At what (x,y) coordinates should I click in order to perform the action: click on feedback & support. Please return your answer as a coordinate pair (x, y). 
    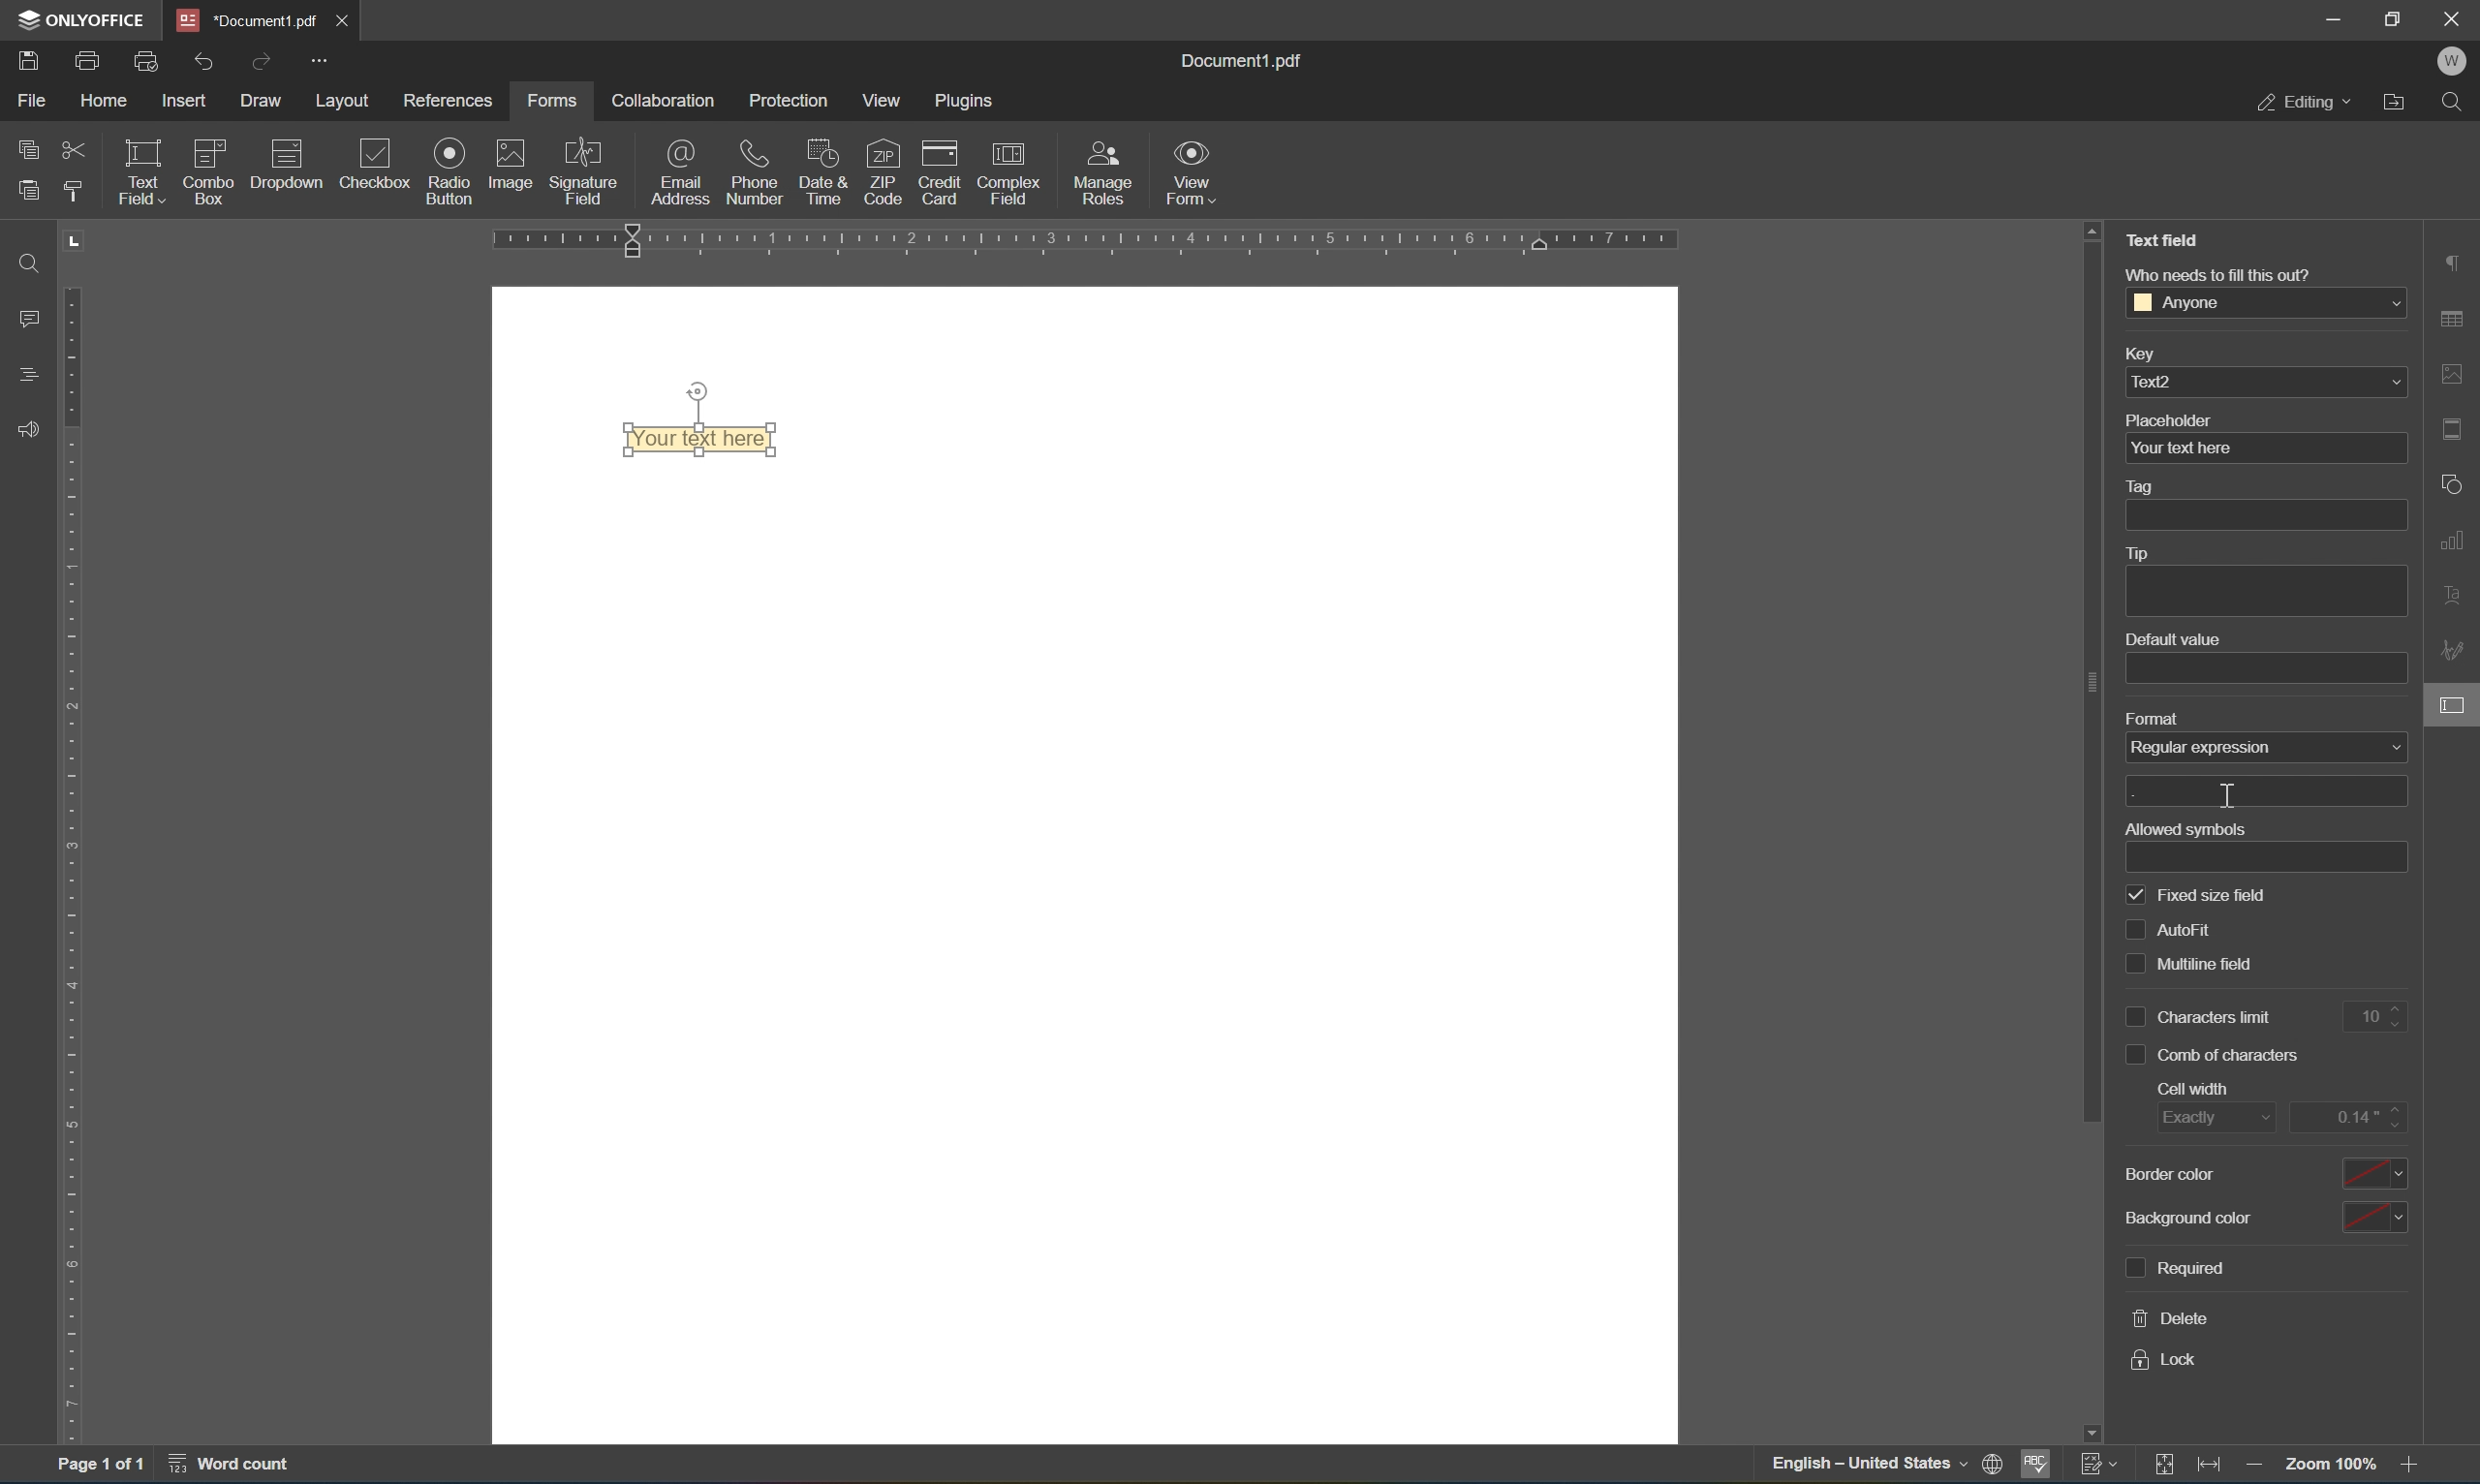
    Looking at the image, I should click on (27, 424).